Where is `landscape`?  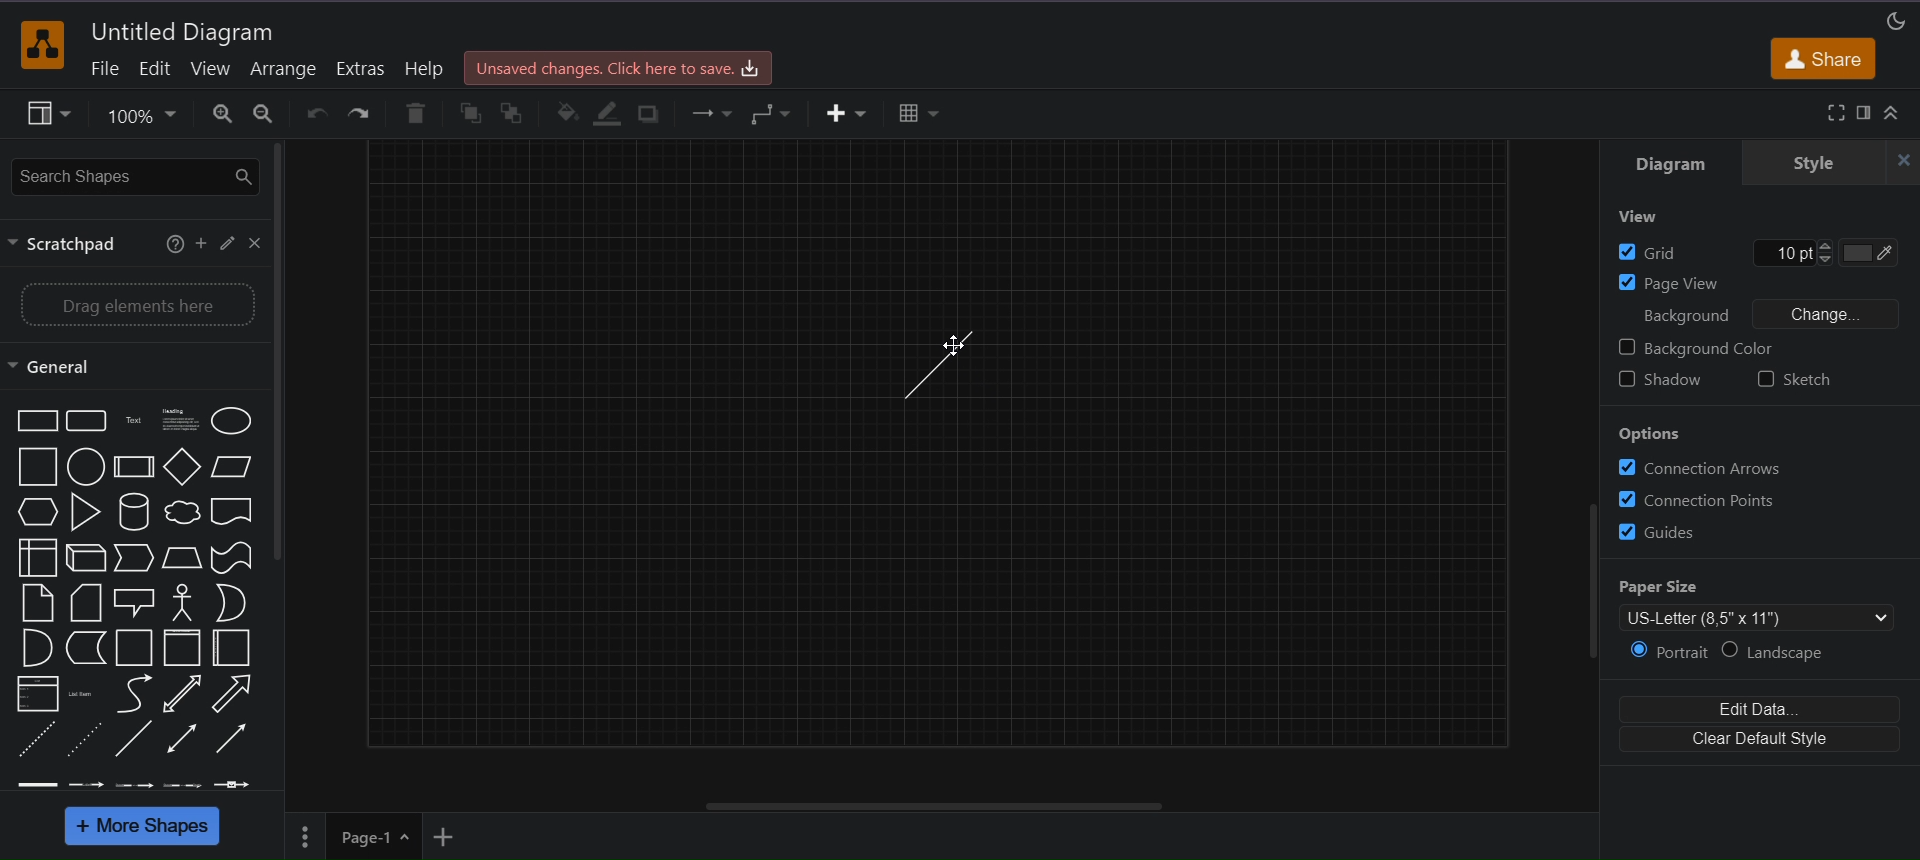 landscape is located at coordinates (1785, 653).